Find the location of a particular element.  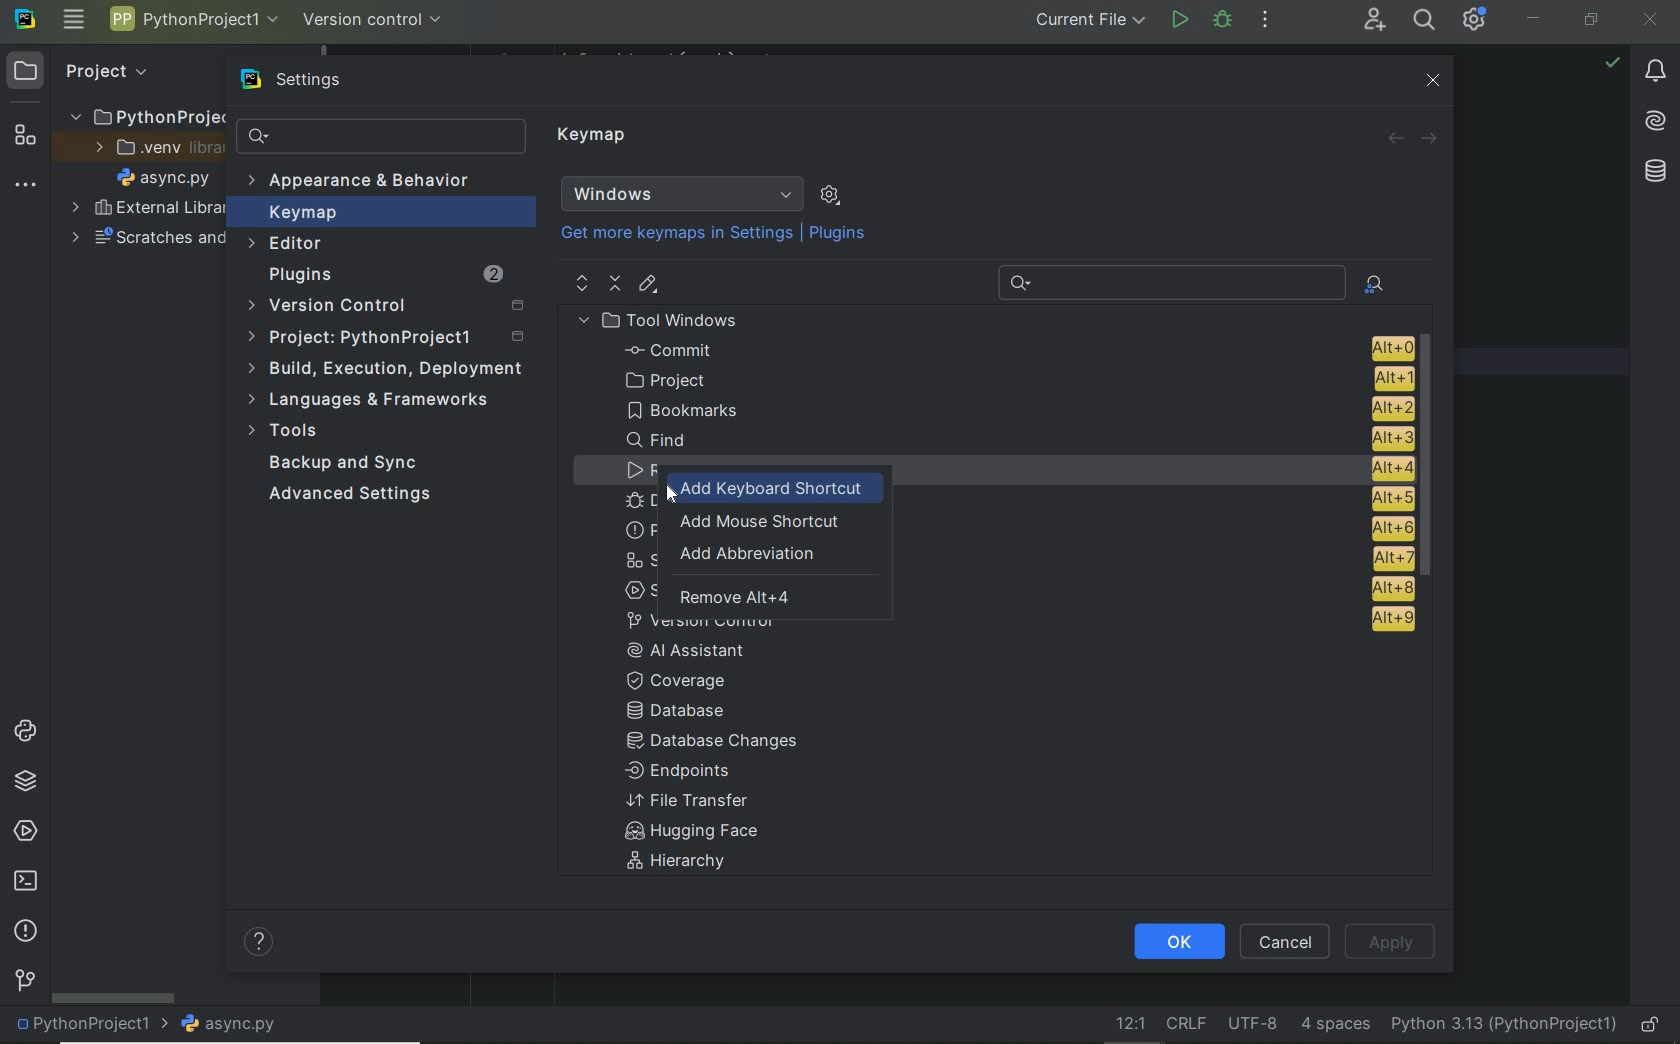

Advanced Settings is located at coordinates (354, 495).